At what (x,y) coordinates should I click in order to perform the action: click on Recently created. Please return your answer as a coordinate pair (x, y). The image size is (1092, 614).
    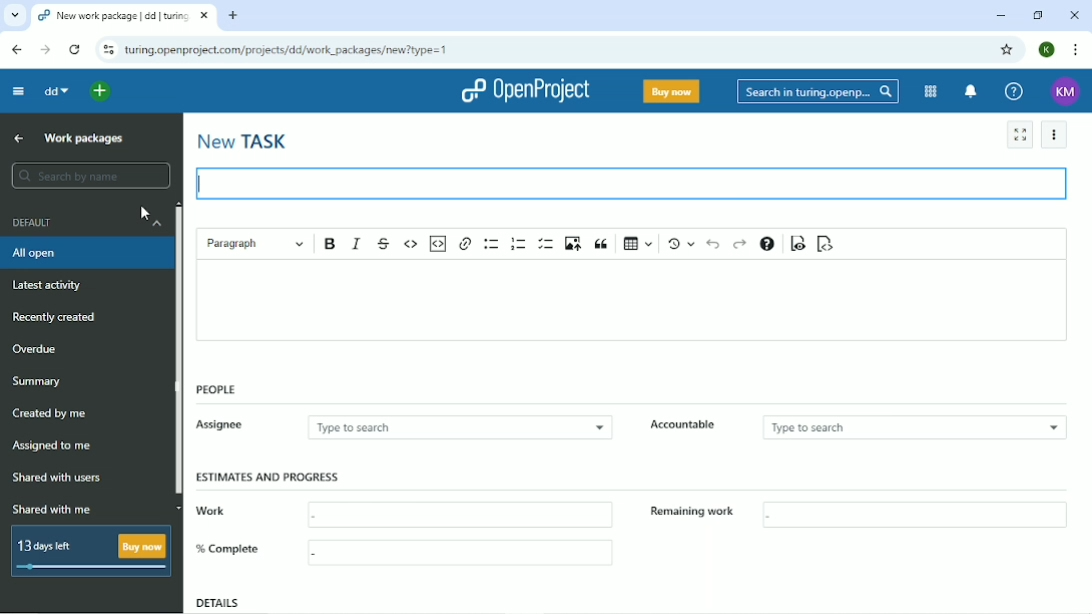
    Looking at the image, I should click on (56, 317).